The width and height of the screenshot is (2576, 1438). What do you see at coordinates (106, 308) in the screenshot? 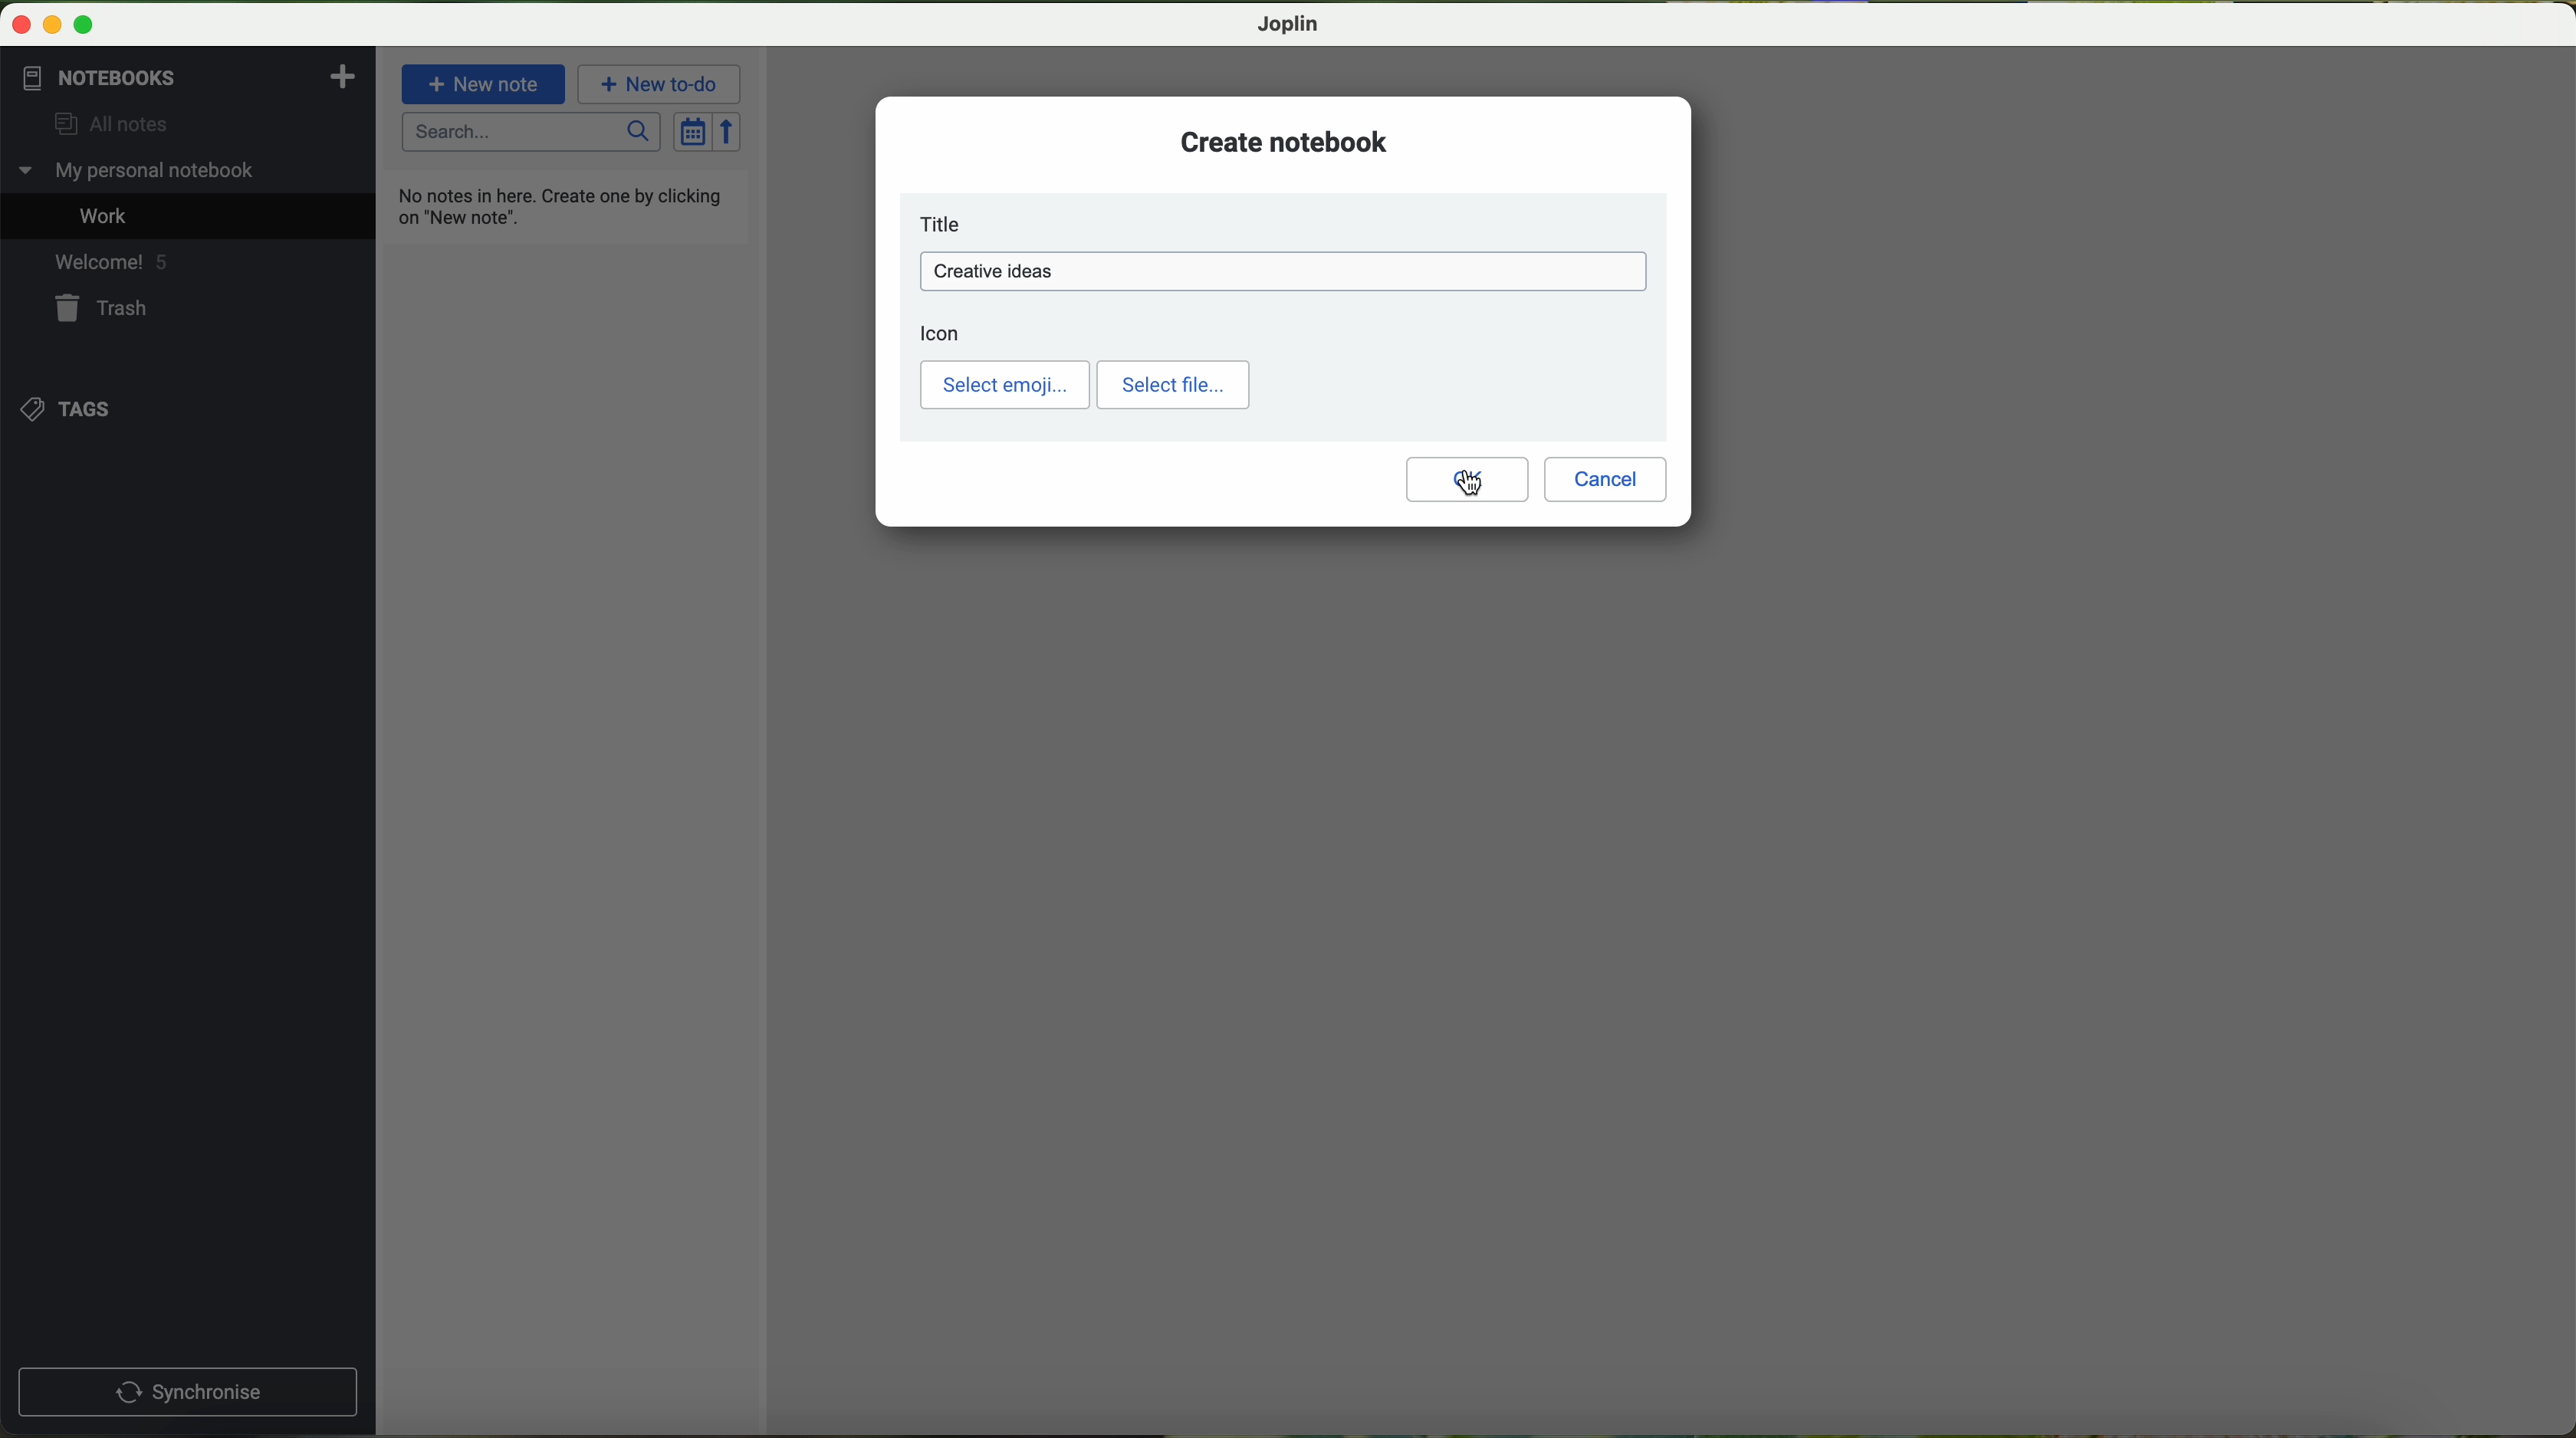
I see `trash` at bounding box center [106, 308].